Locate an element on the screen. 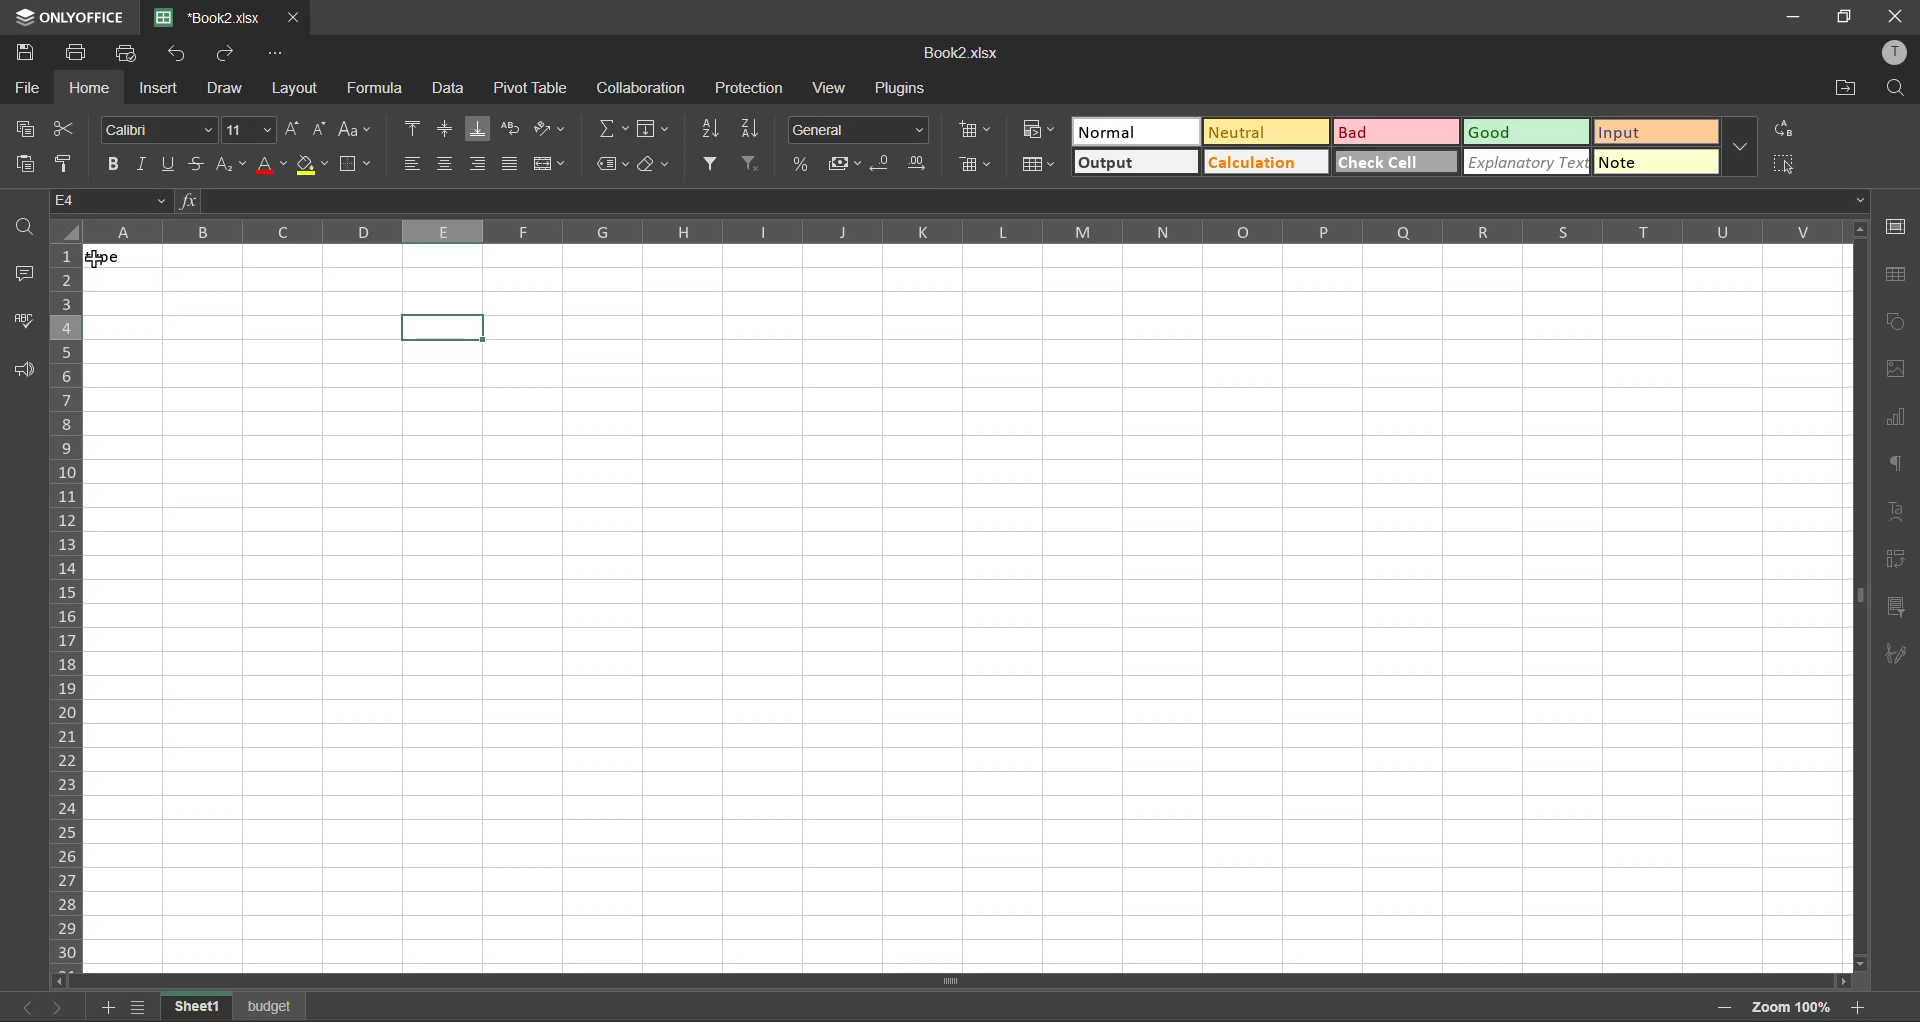 The width and height of the screenshot is (1920, 1022). collaboration is located at coordinates (638, 91).